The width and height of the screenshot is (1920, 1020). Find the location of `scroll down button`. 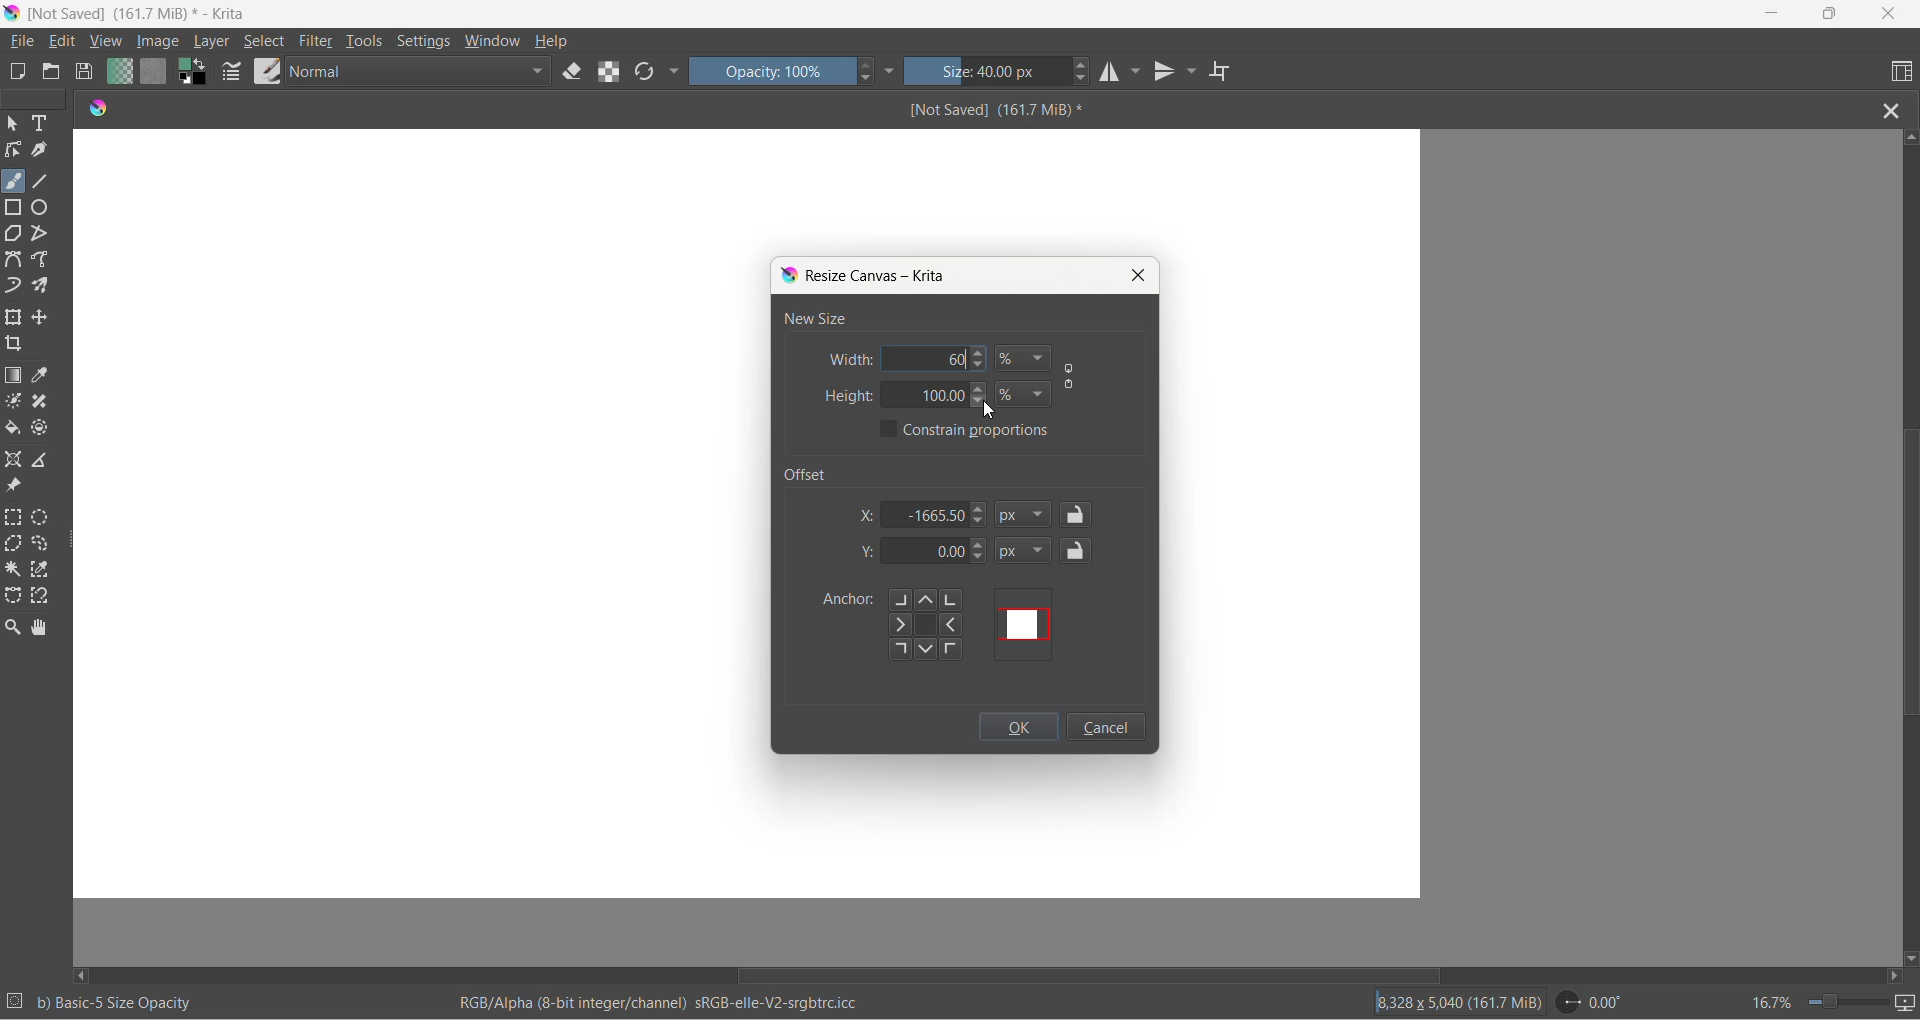

scroll down button is located at coordinates (1908, 954).